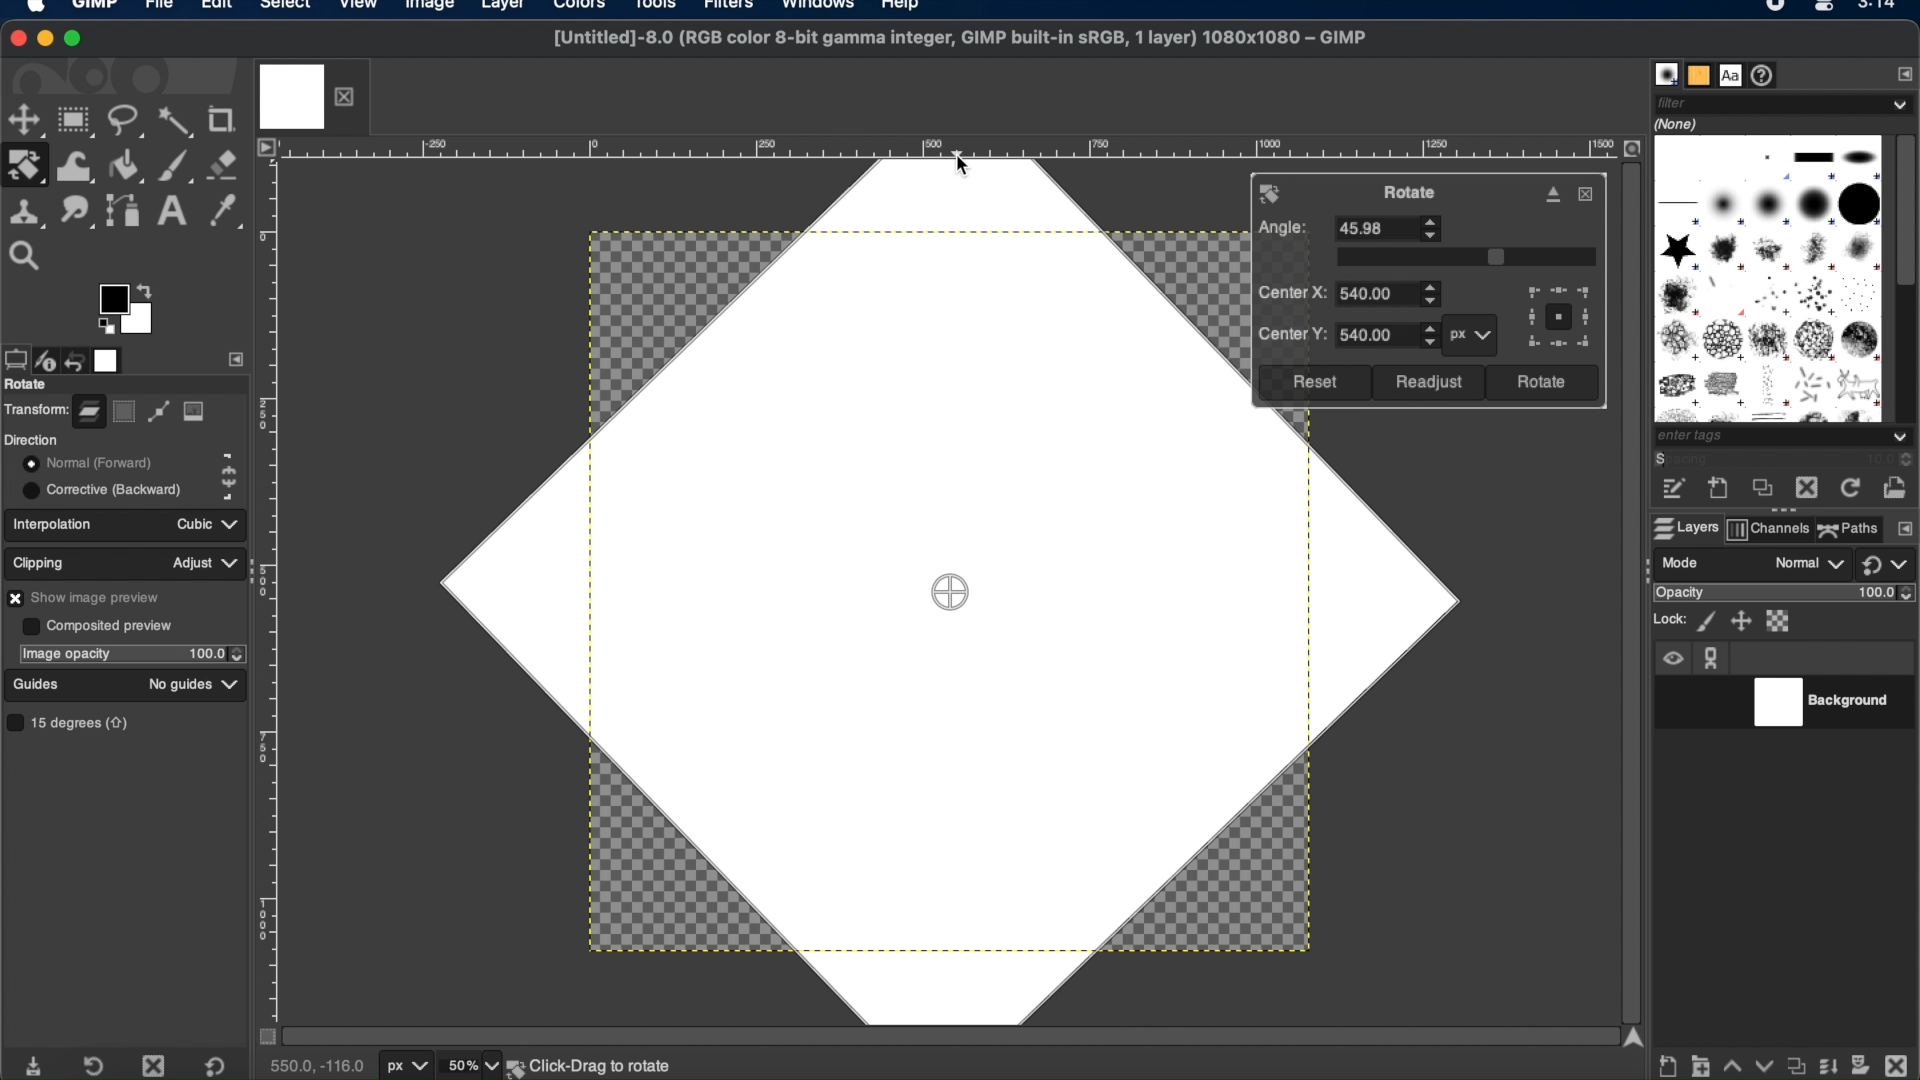 The width and height of the screenshot is (1920, 1080). What do you see at coordinates (1704, 461) in the screenshot?
I see `spacing` at bounding box center [1704, 461].